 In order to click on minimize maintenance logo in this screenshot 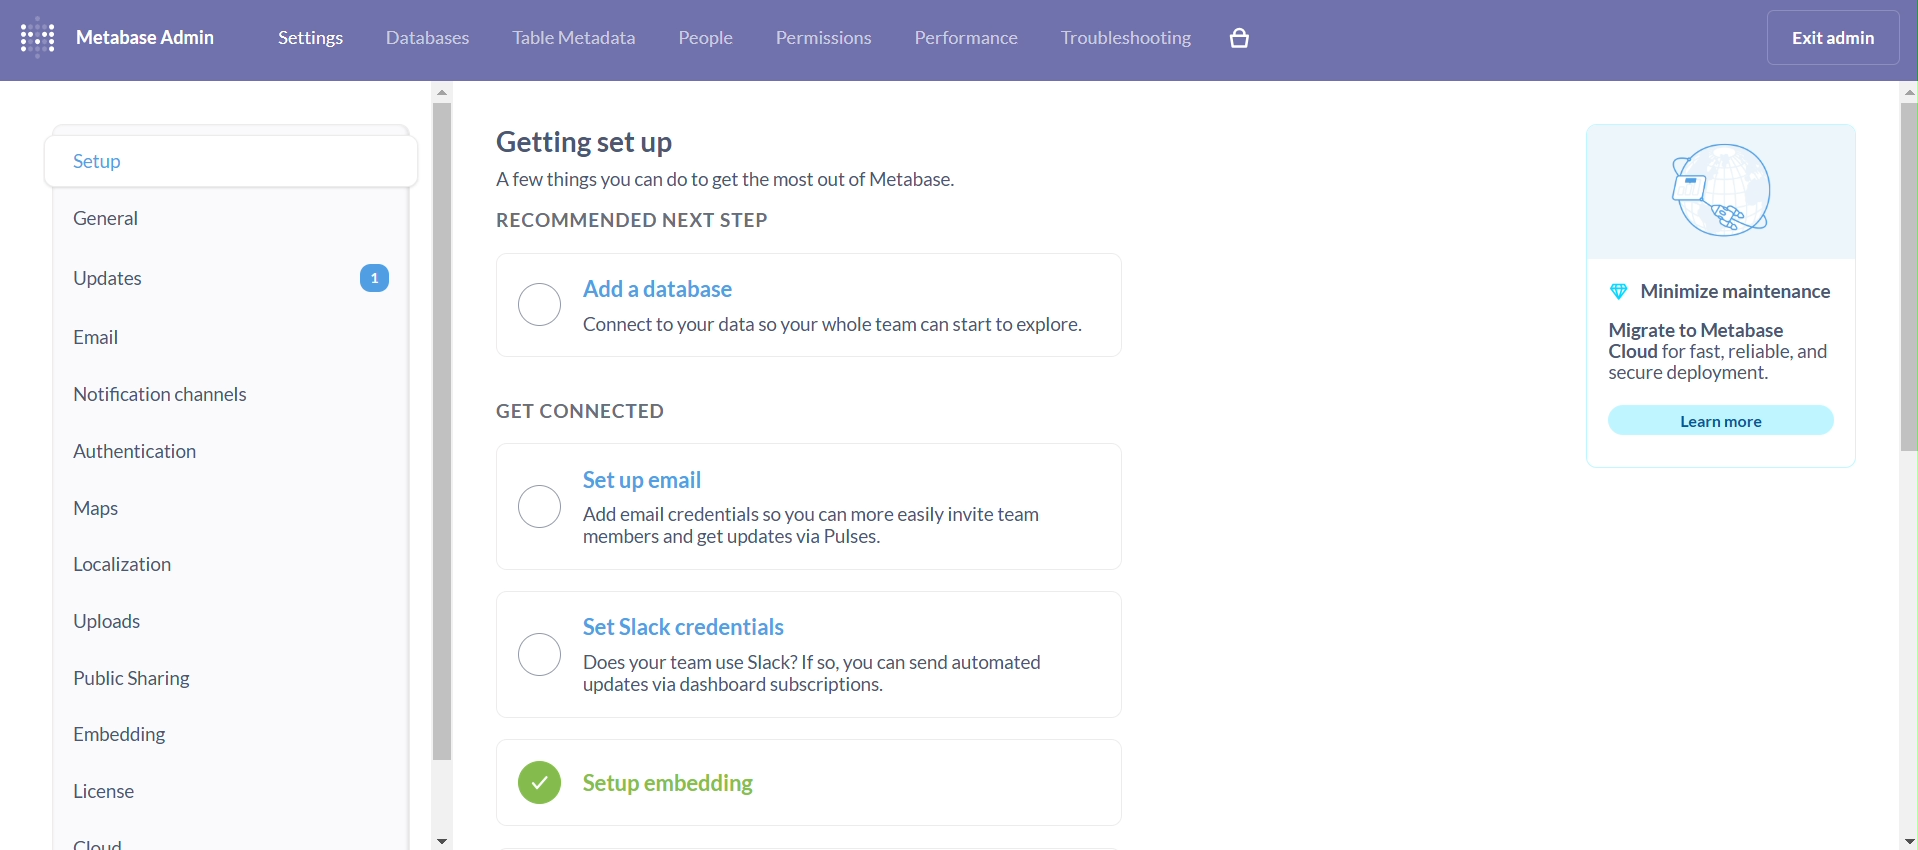, I will do `click(1721, 186)`.